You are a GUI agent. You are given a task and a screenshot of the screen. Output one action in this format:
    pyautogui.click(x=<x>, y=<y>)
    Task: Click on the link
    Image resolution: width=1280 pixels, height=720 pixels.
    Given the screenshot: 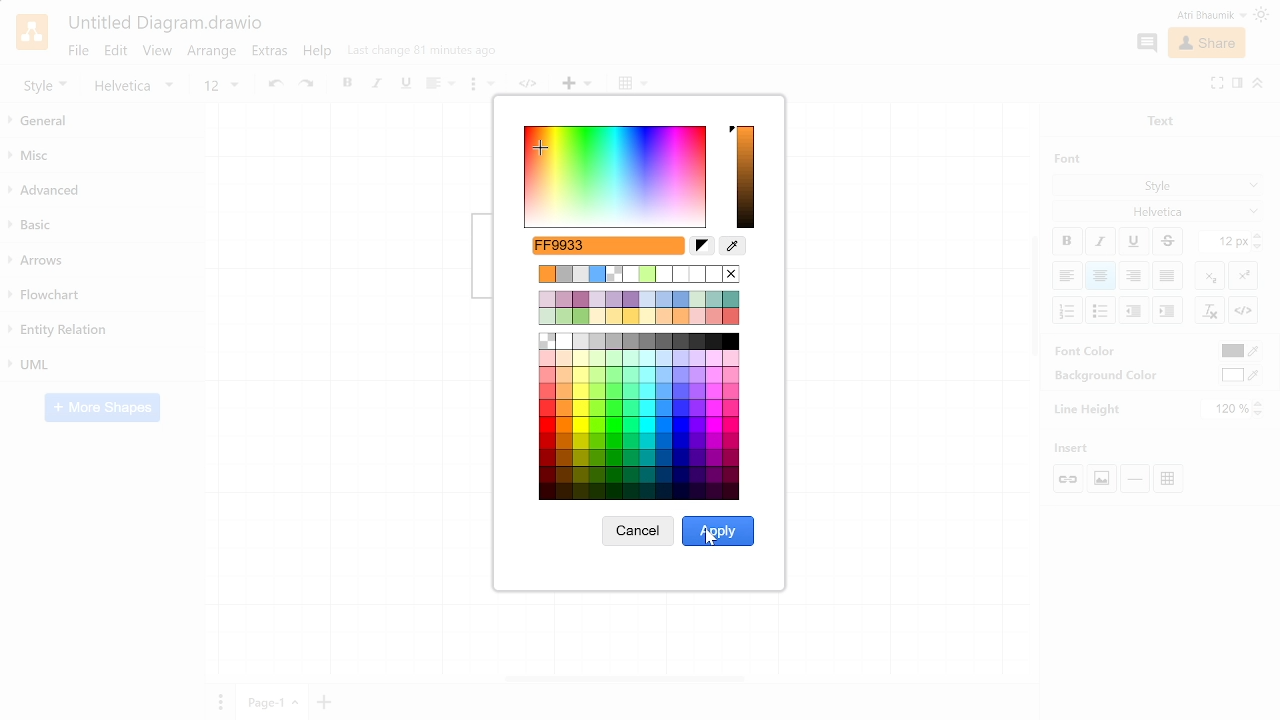 What is the action you would take?
    pyautogui.click(x=532, y=85)
    